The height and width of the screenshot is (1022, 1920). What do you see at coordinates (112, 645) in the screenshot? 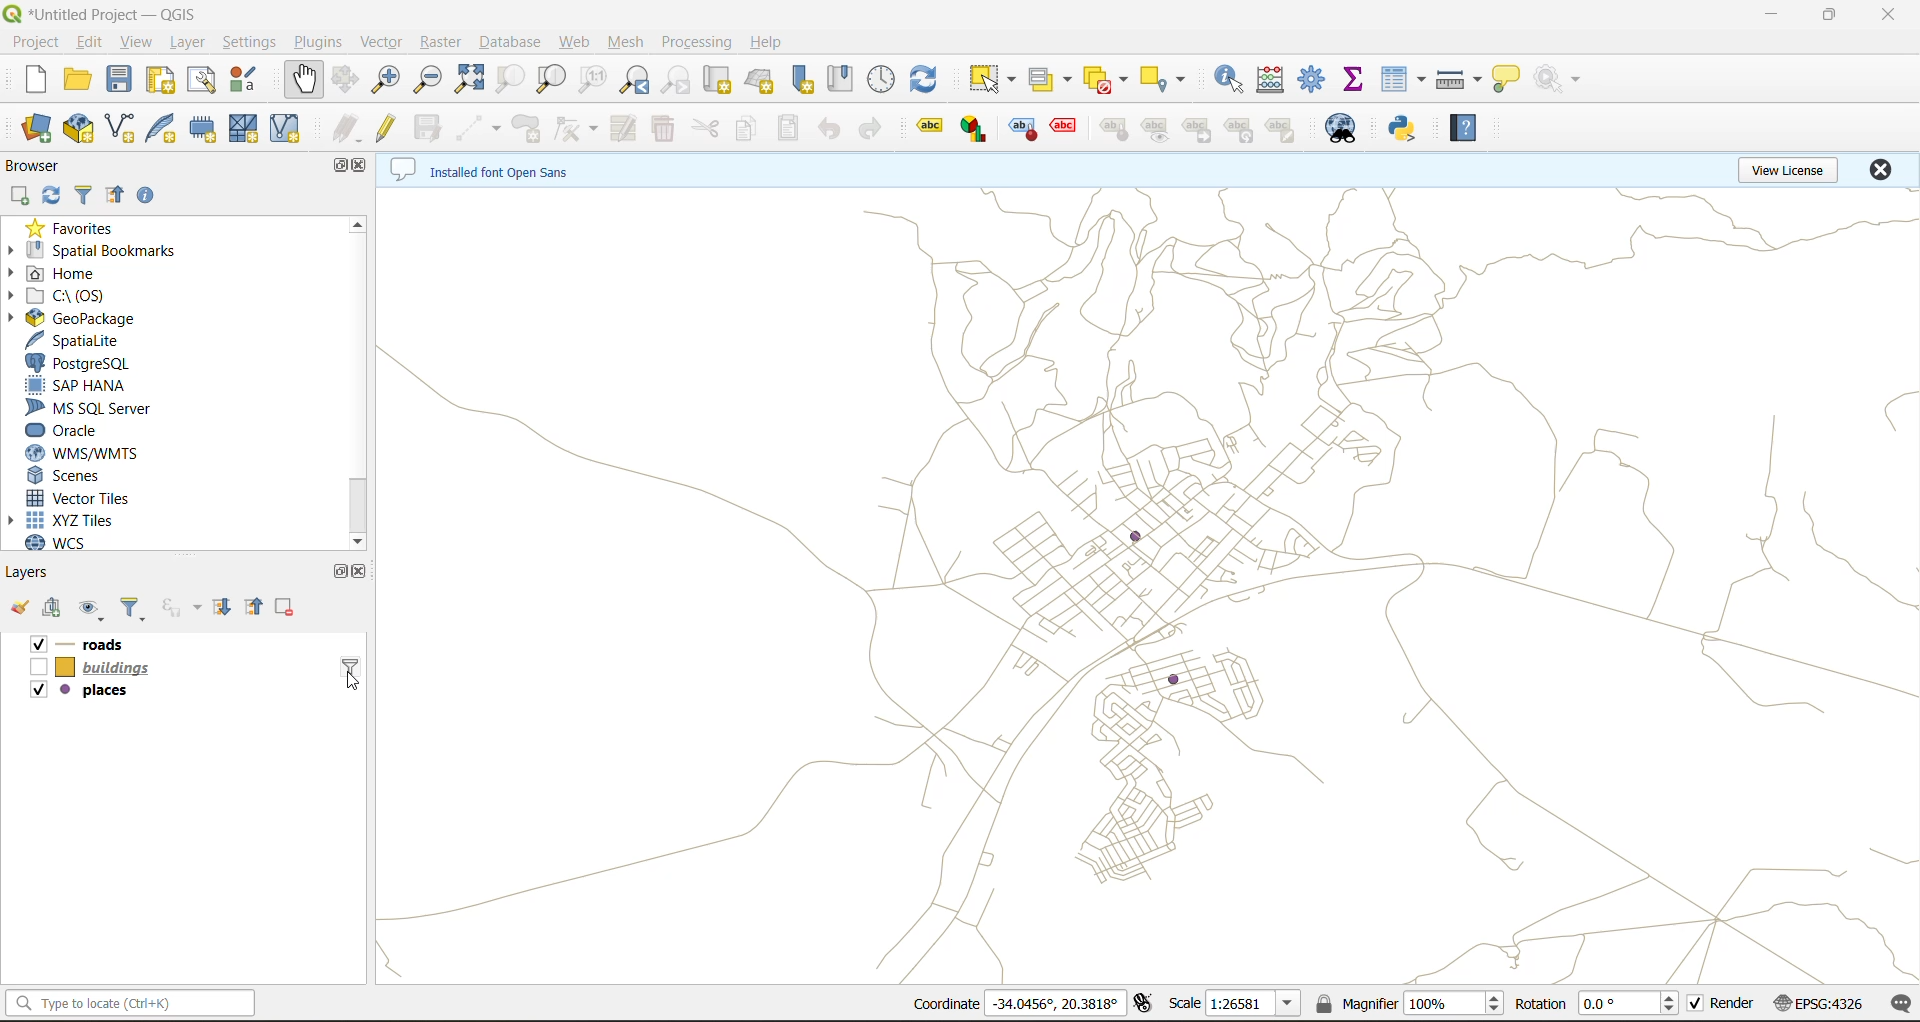
I see `layers` at bounding box center [112, 645].